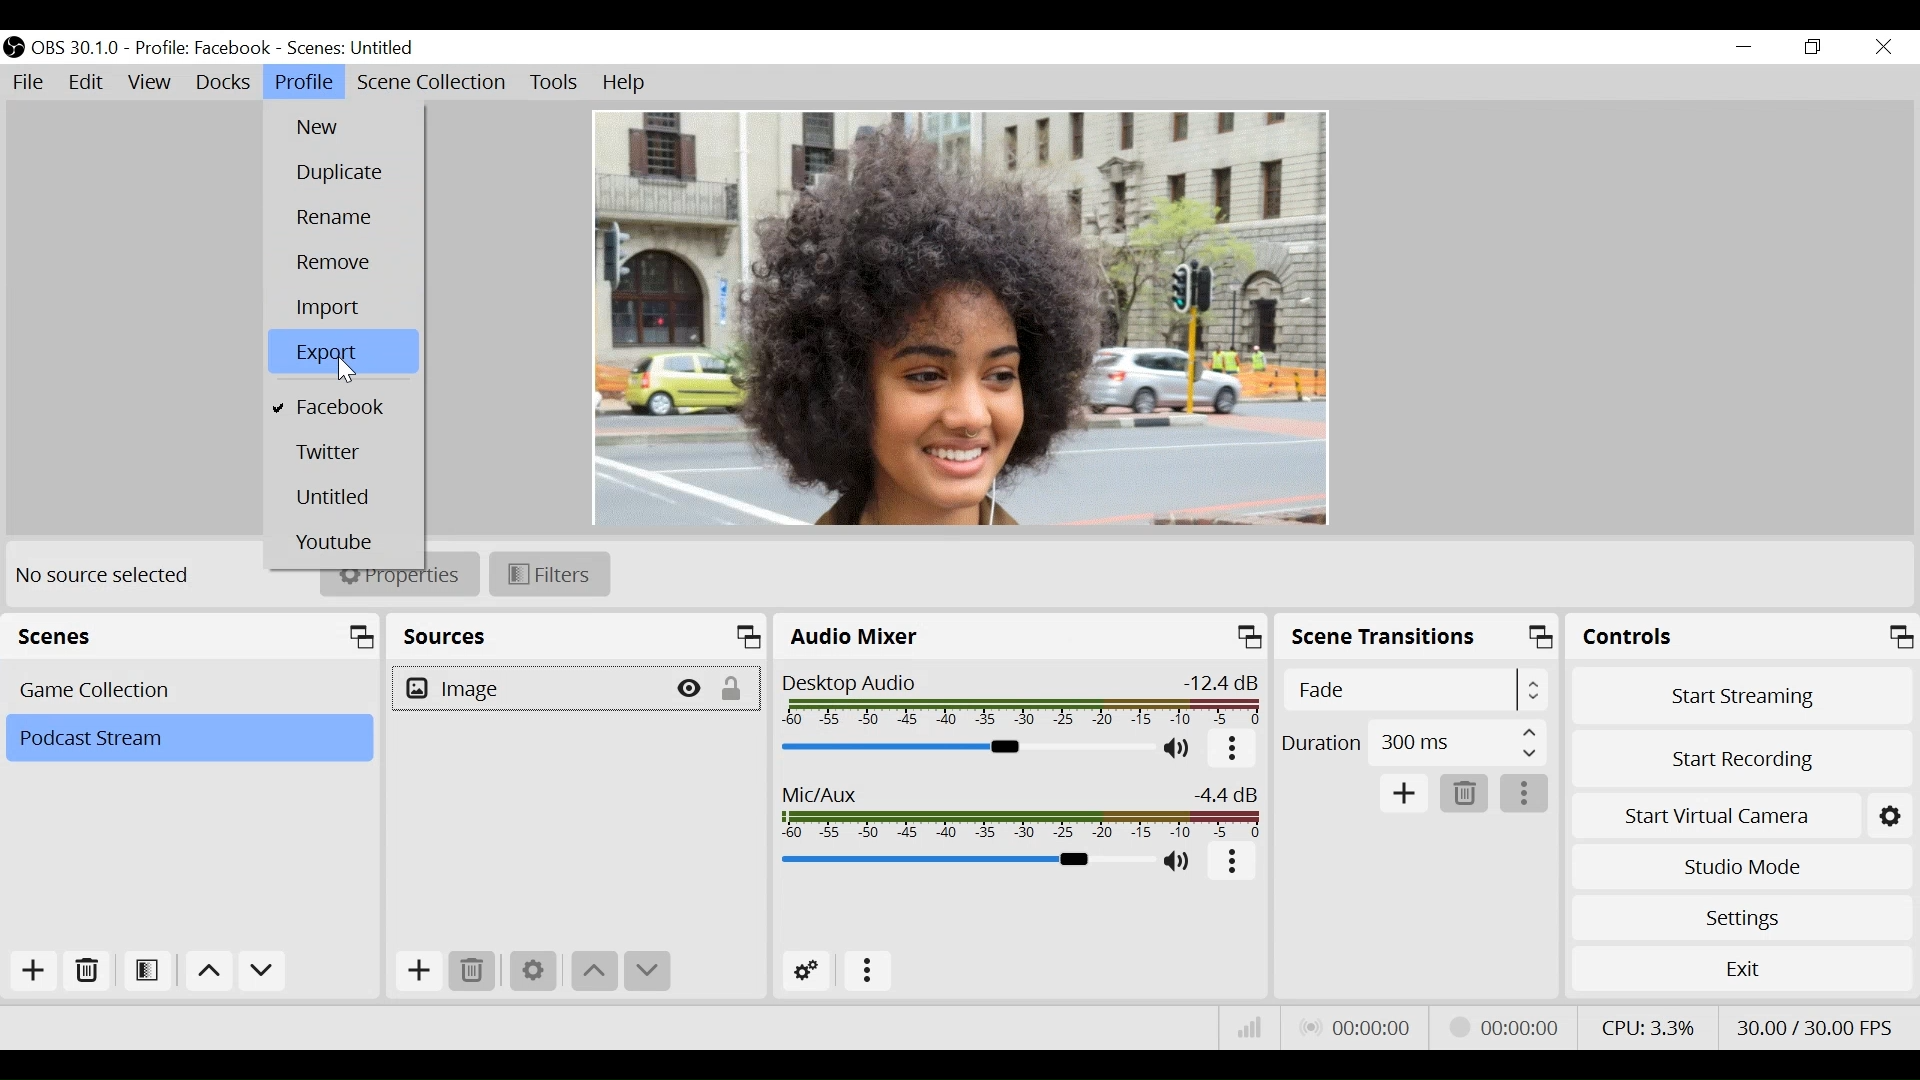 Image resolution: width=1920 pixels, height=1080 pixels. I want to click on Add, so click(418, 972).